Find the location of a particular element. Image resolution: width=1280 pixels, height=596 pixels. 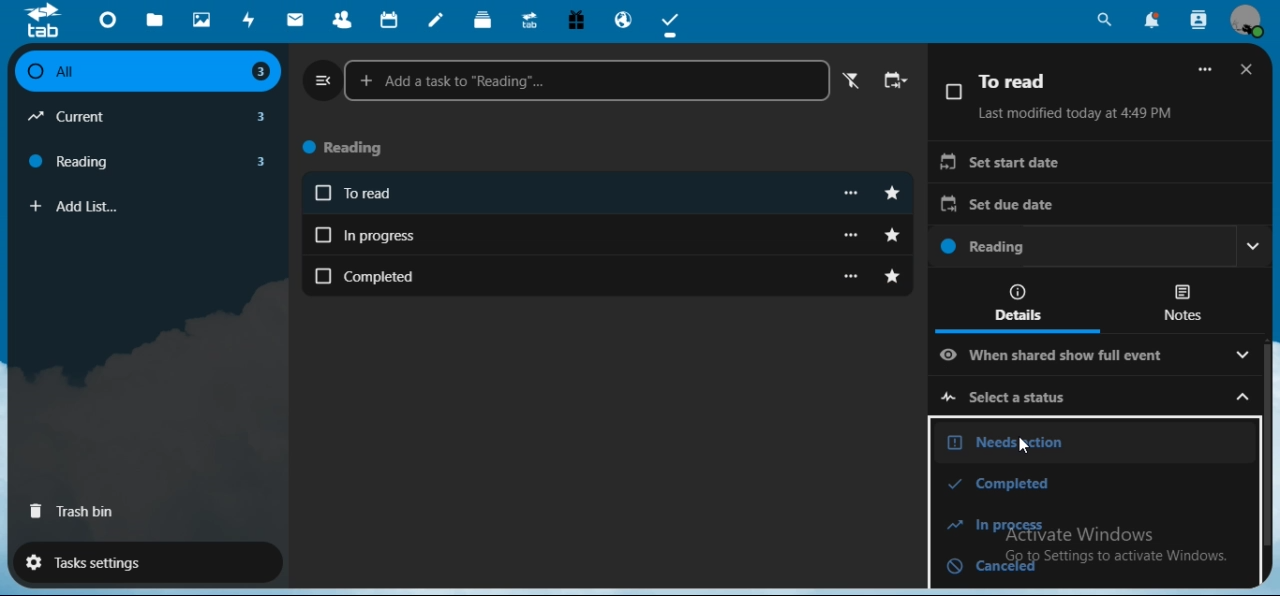

deck is located at coordinates (483, 18).